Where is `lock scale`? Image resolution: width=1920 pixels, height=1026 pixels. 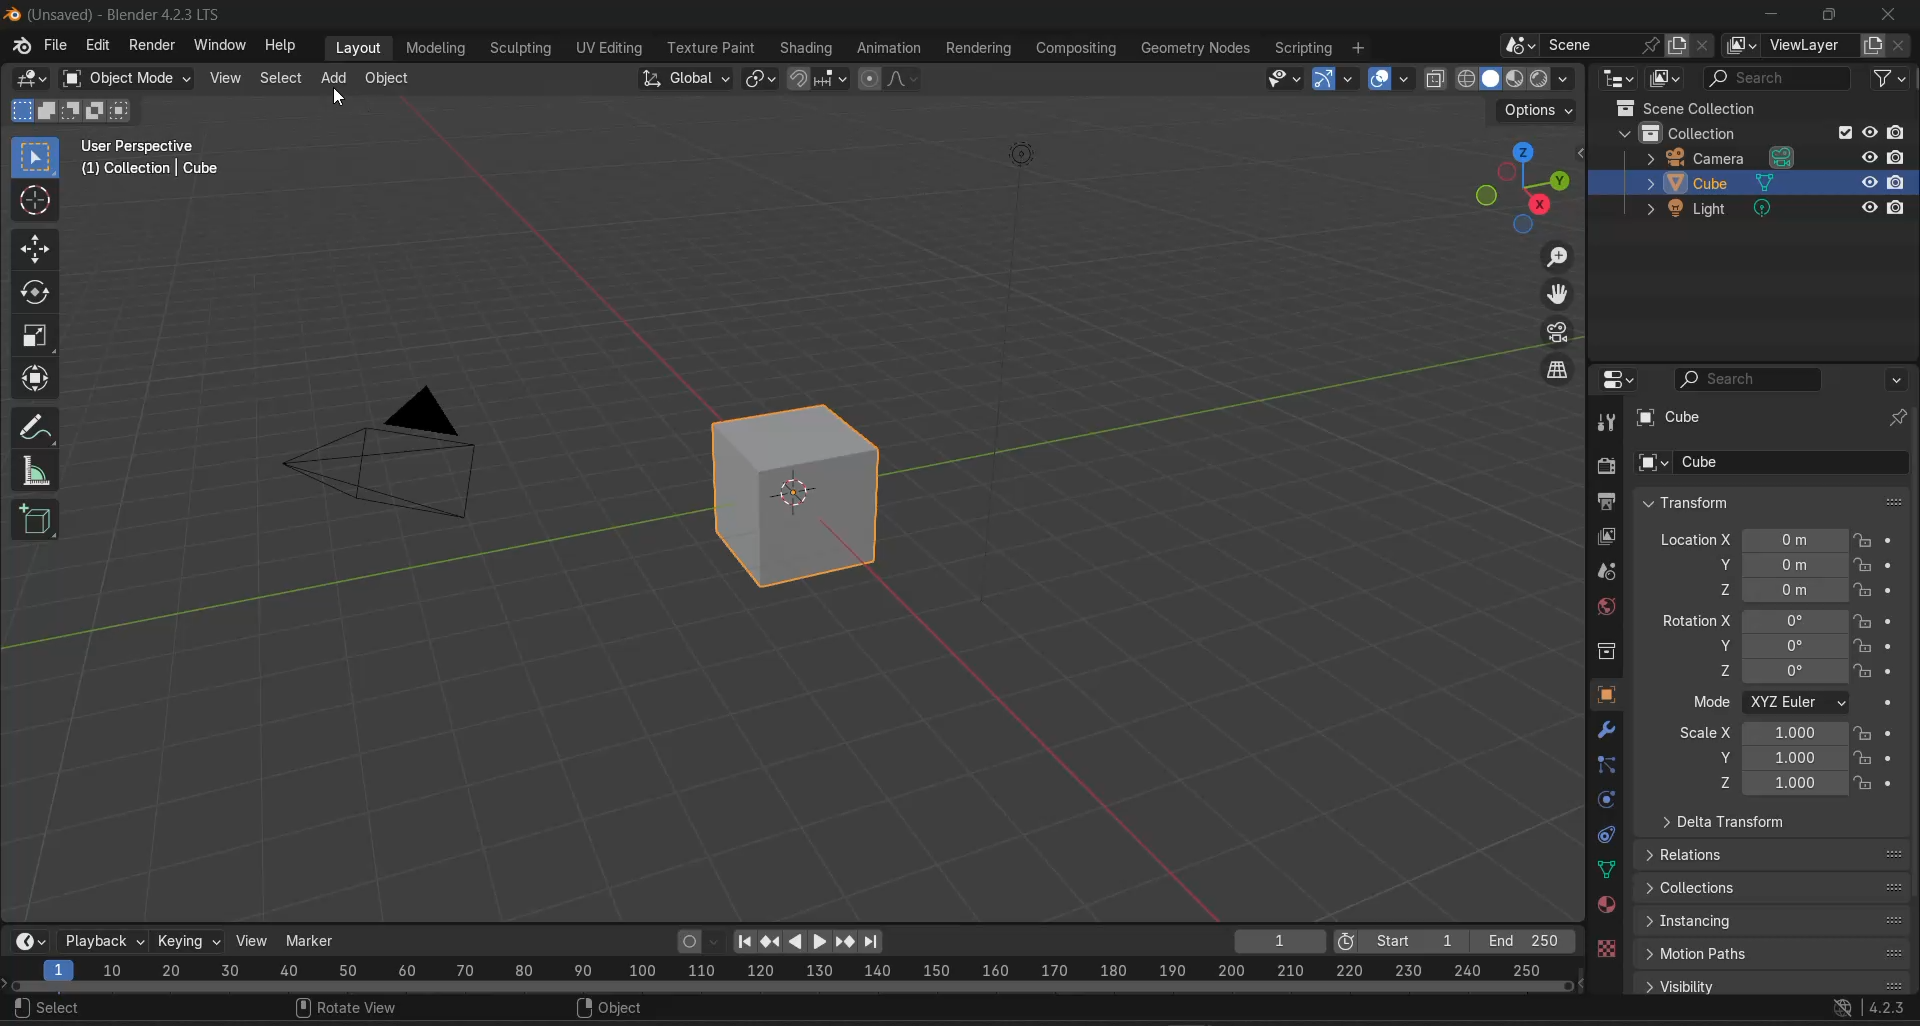
lock scale is located at coordinates (1864, 783).